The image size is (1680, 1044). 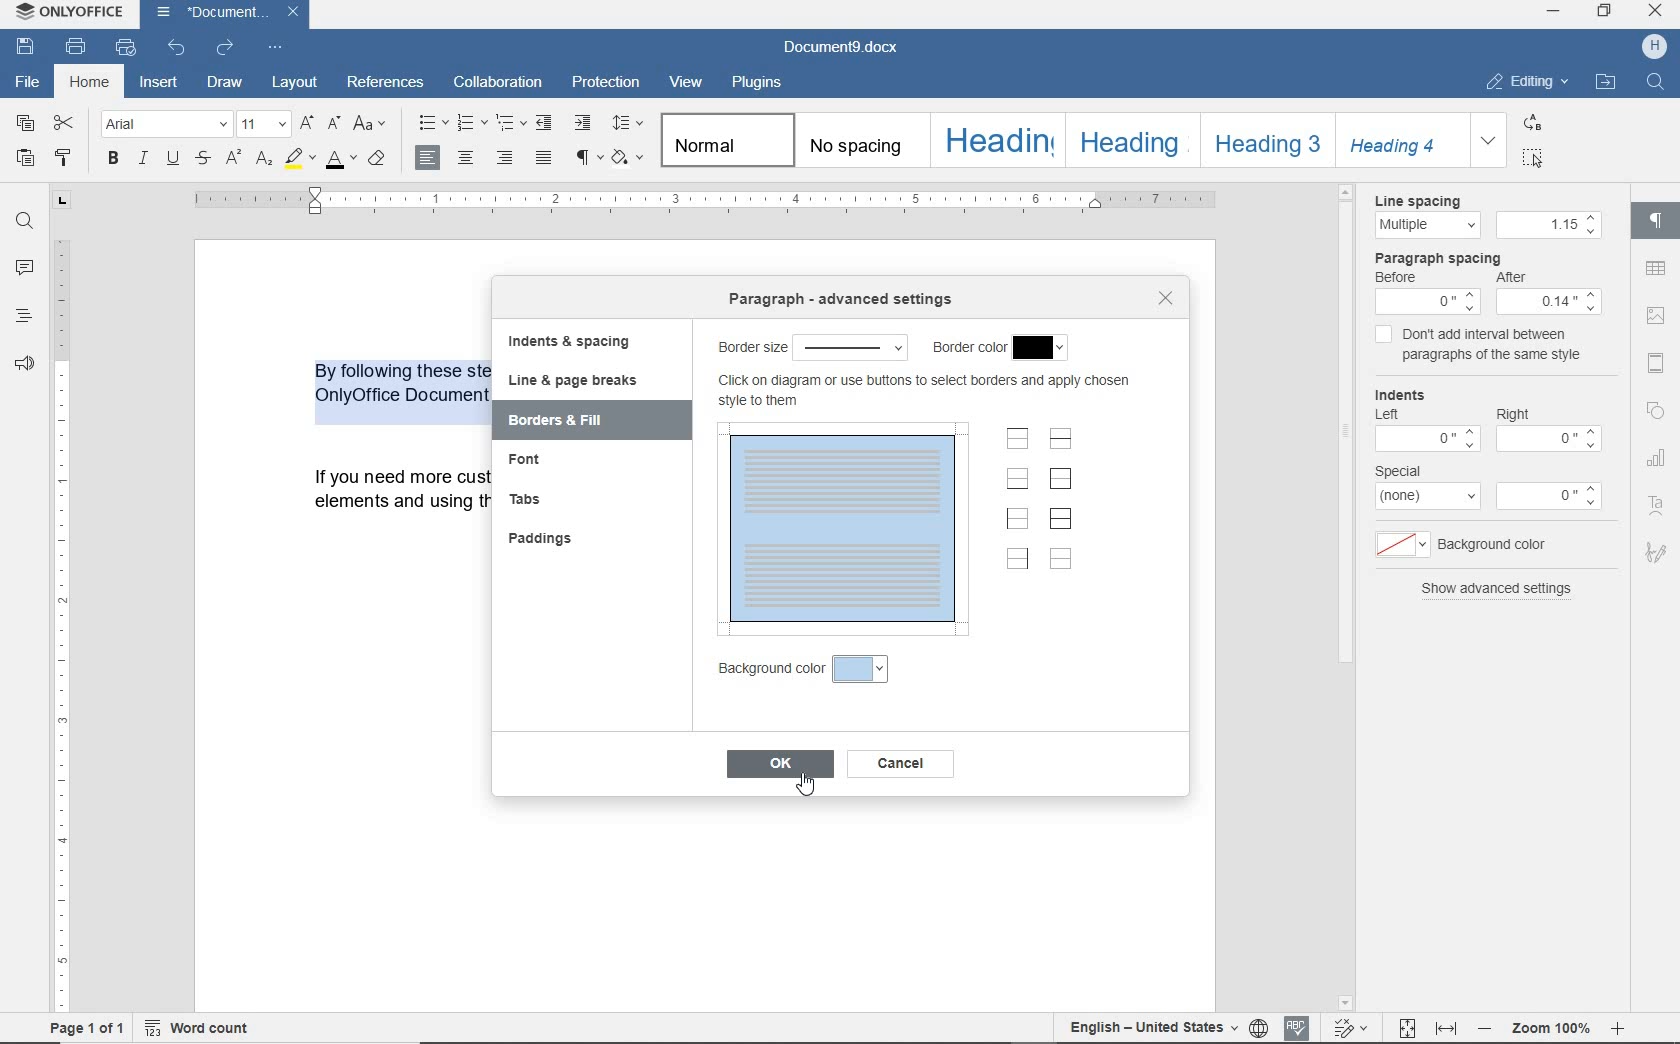 What do you see at coordinates (767, 669) in the screenshot?
I see `background color` at bounding box center [767, 669].